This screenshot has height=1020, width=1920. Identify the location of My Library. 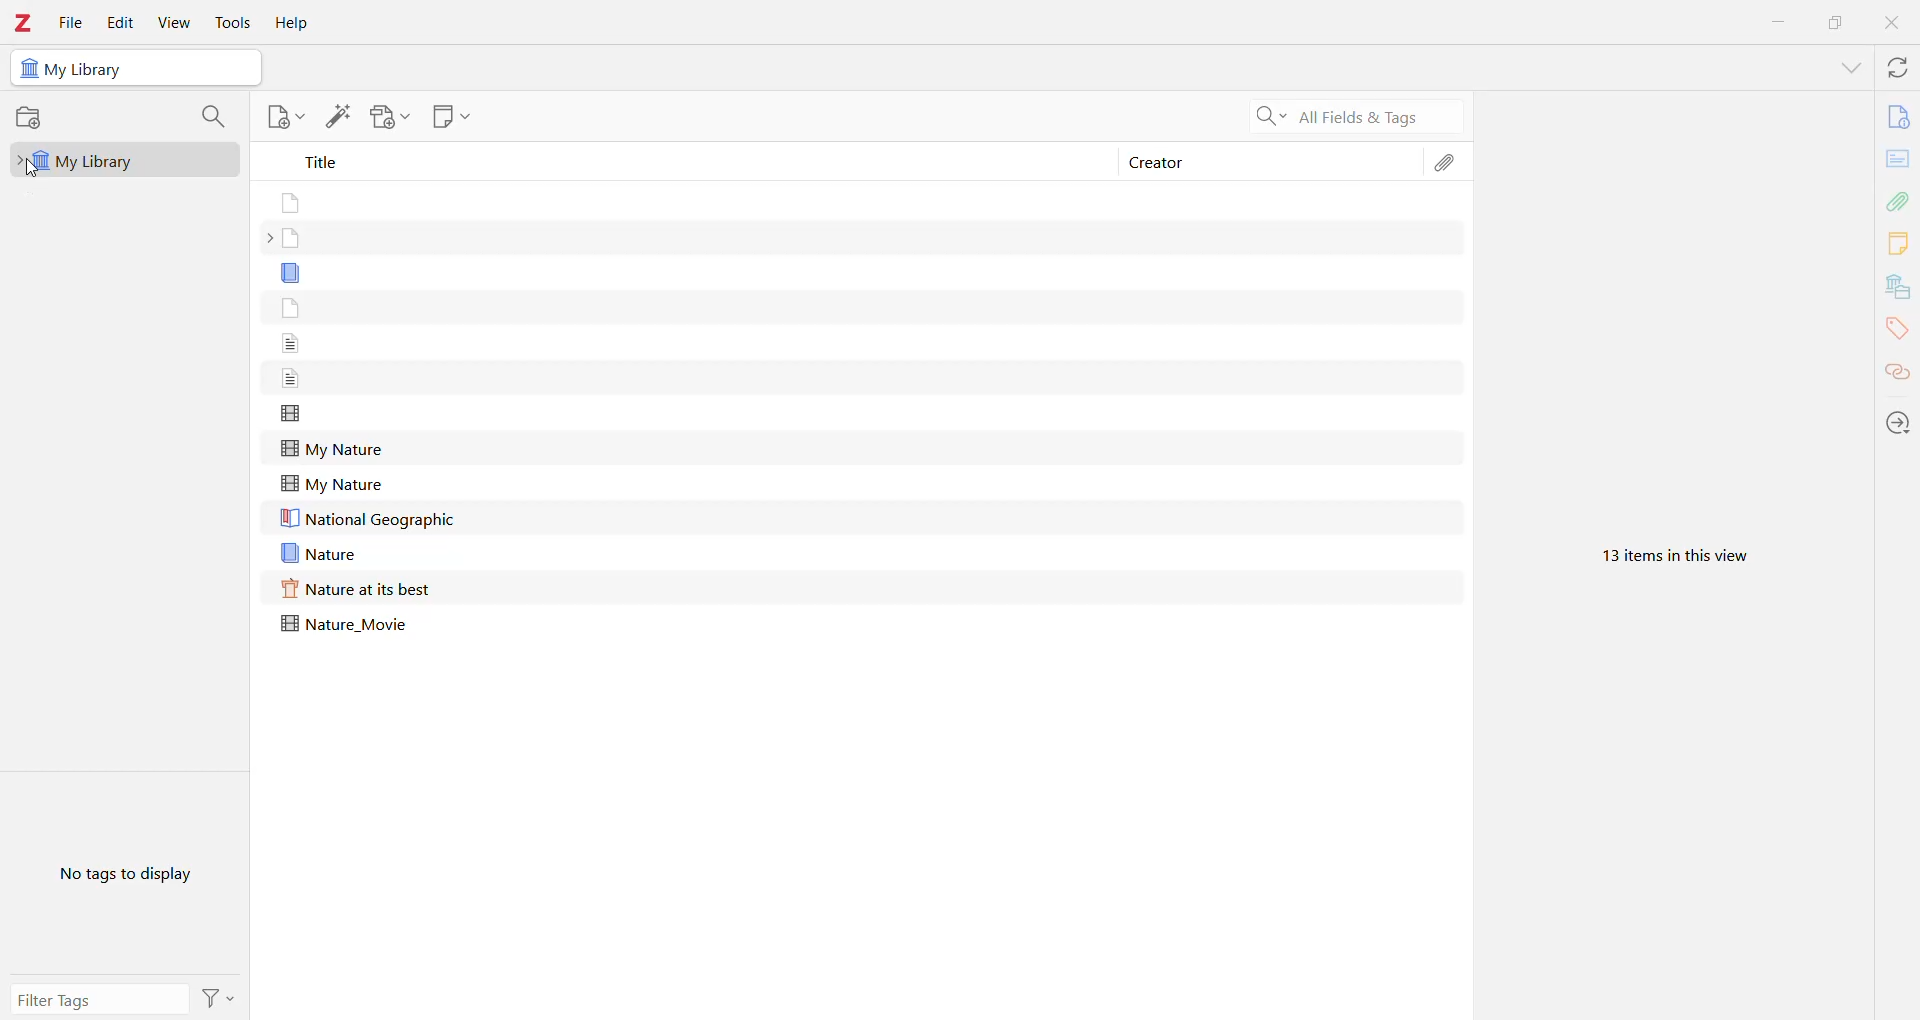
(125, 160).